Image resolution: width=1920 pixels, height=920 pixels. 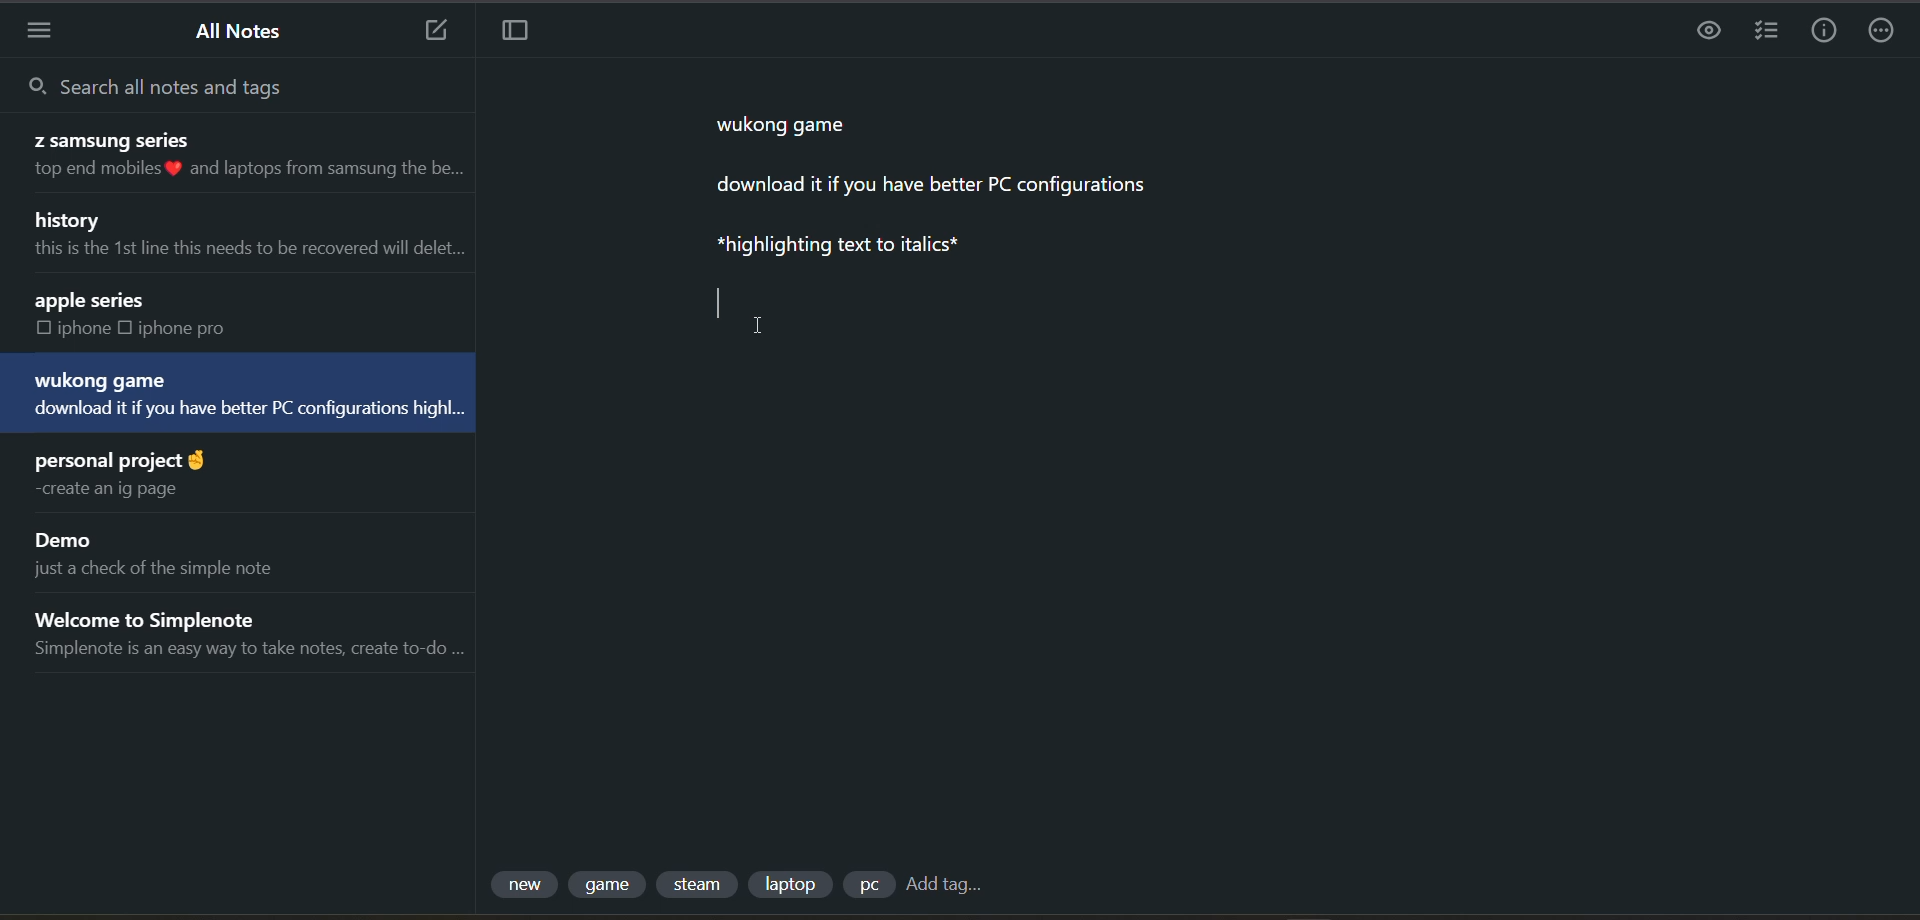 What do you see at coordinates (797, 882) in the screenshot?
I see `tag 4` at bounding box center [797, 882].